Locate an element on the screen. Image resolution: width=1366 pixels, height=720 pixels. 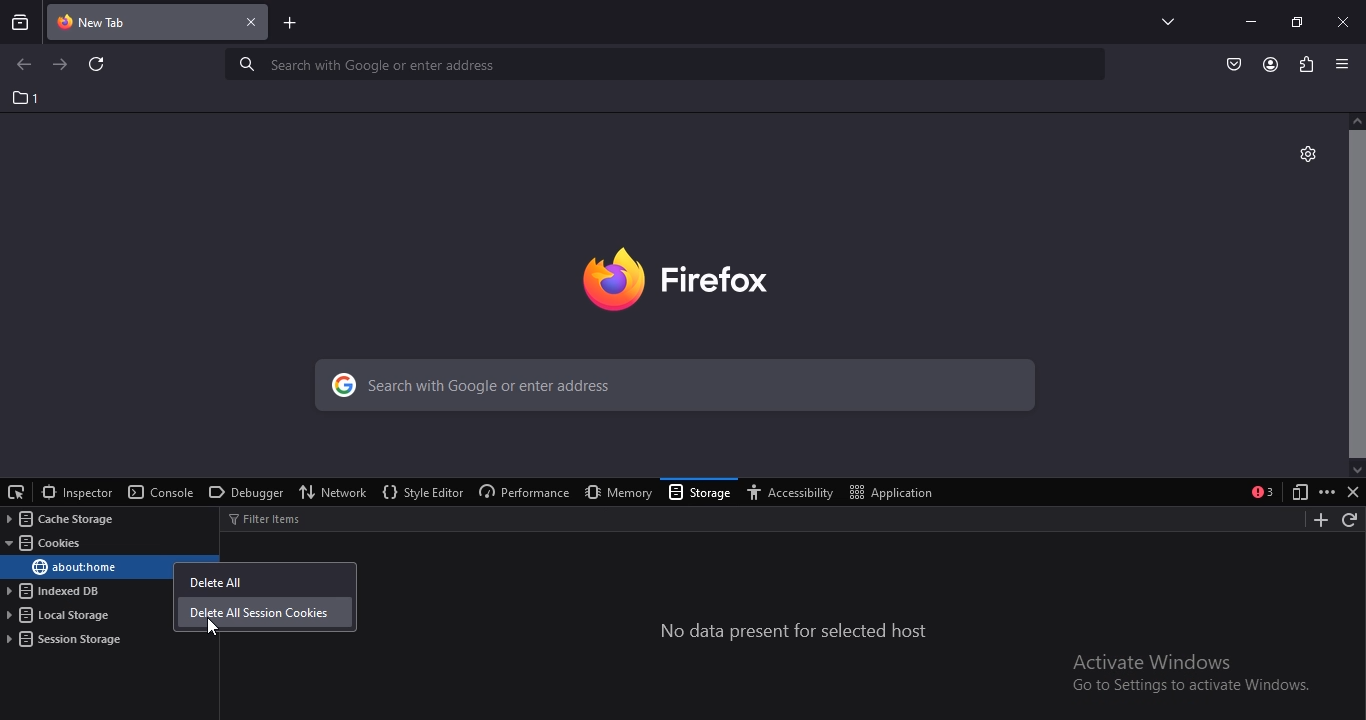
account is located at coordinates (1271, 65).